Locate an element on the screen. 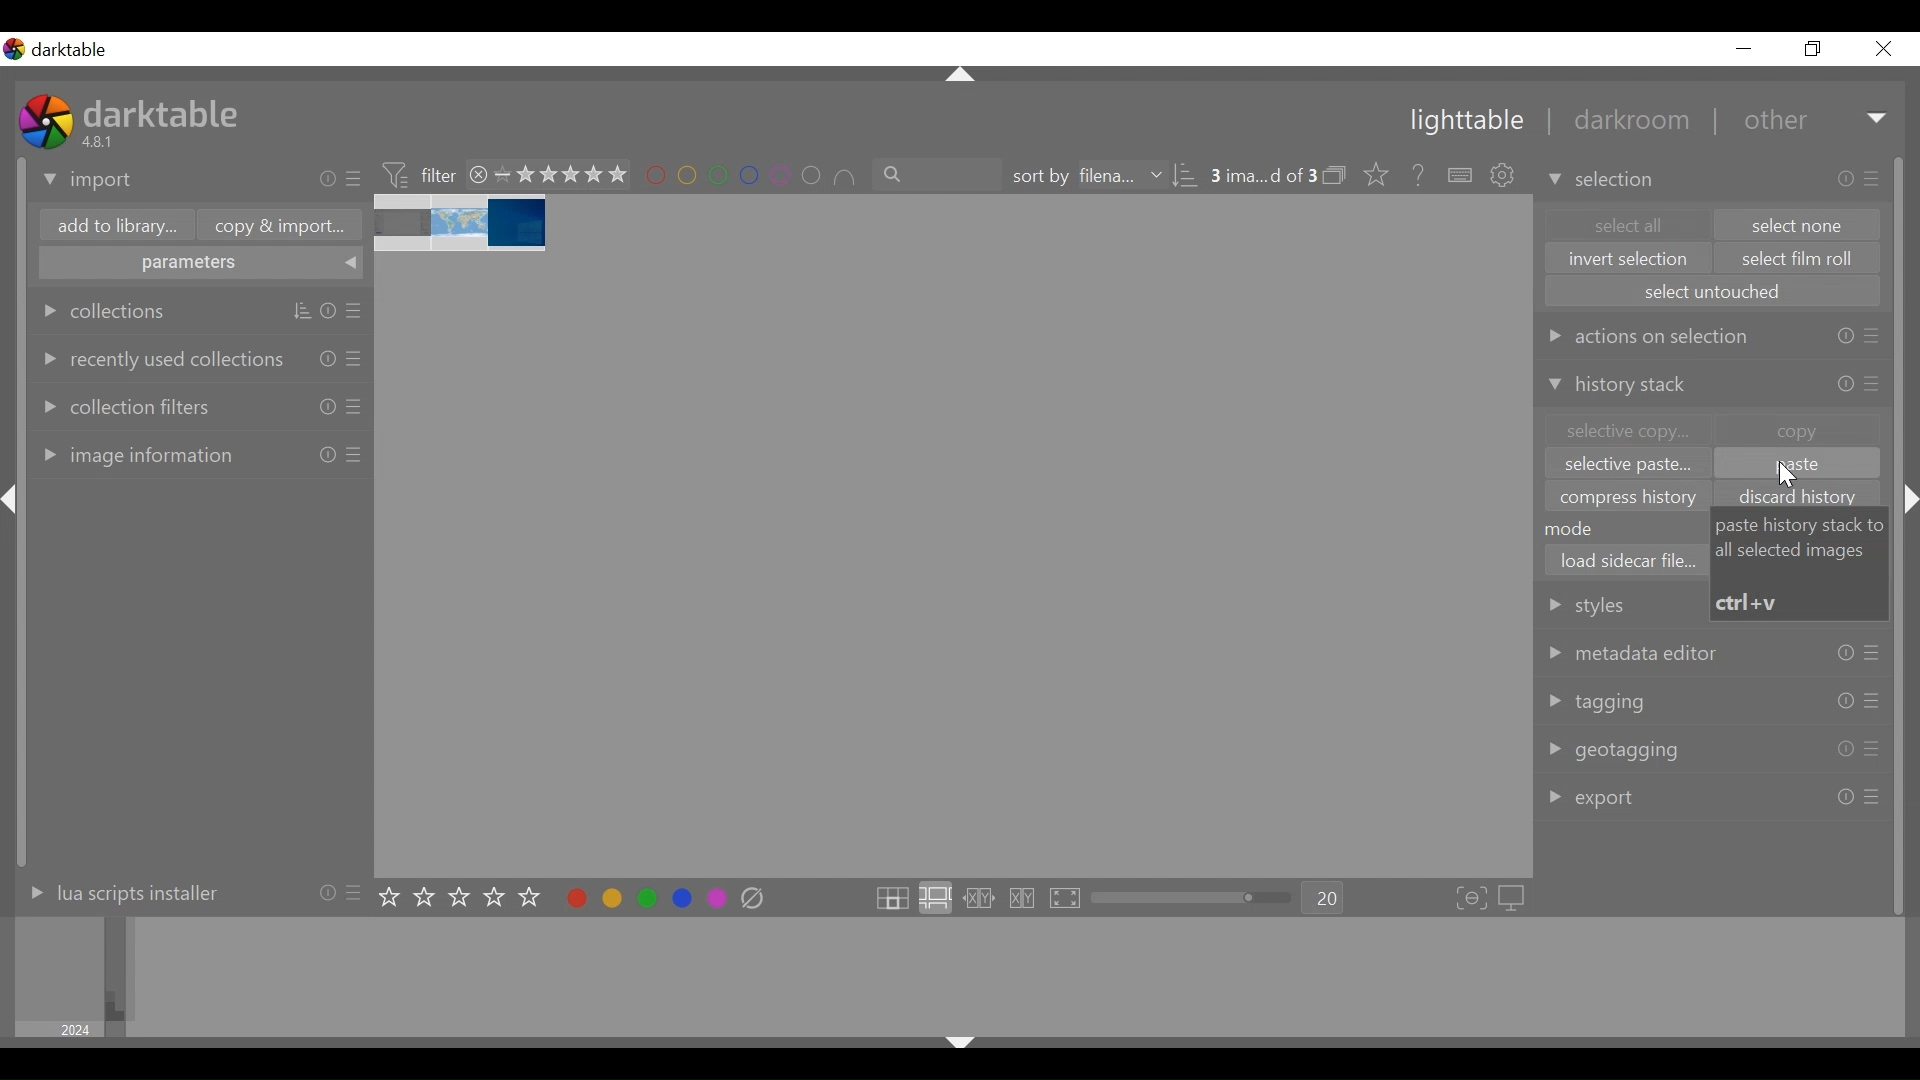 Image resolution: width=1920 pixels, height=1080 pixels. presets is located at coordinates (1874, 384).